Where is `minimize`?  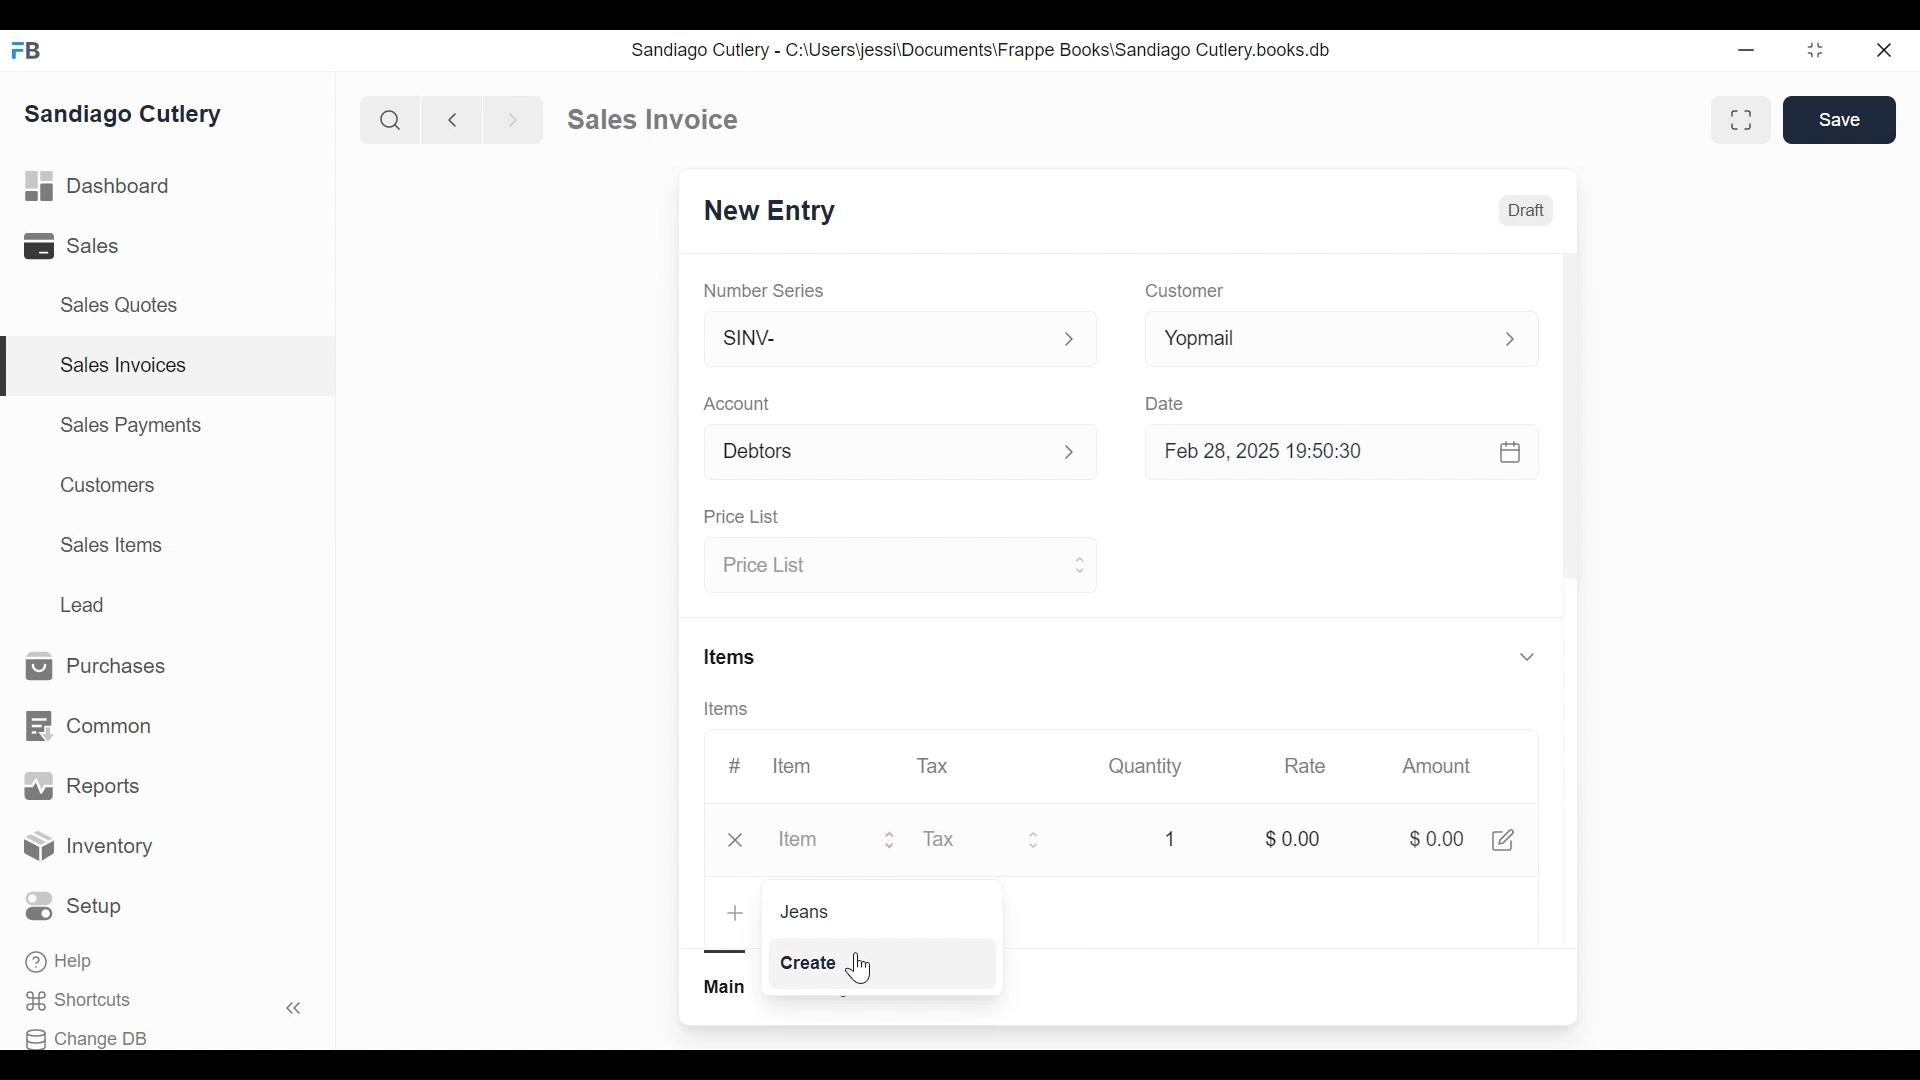
minimize is located at coordinates (1746, 49).